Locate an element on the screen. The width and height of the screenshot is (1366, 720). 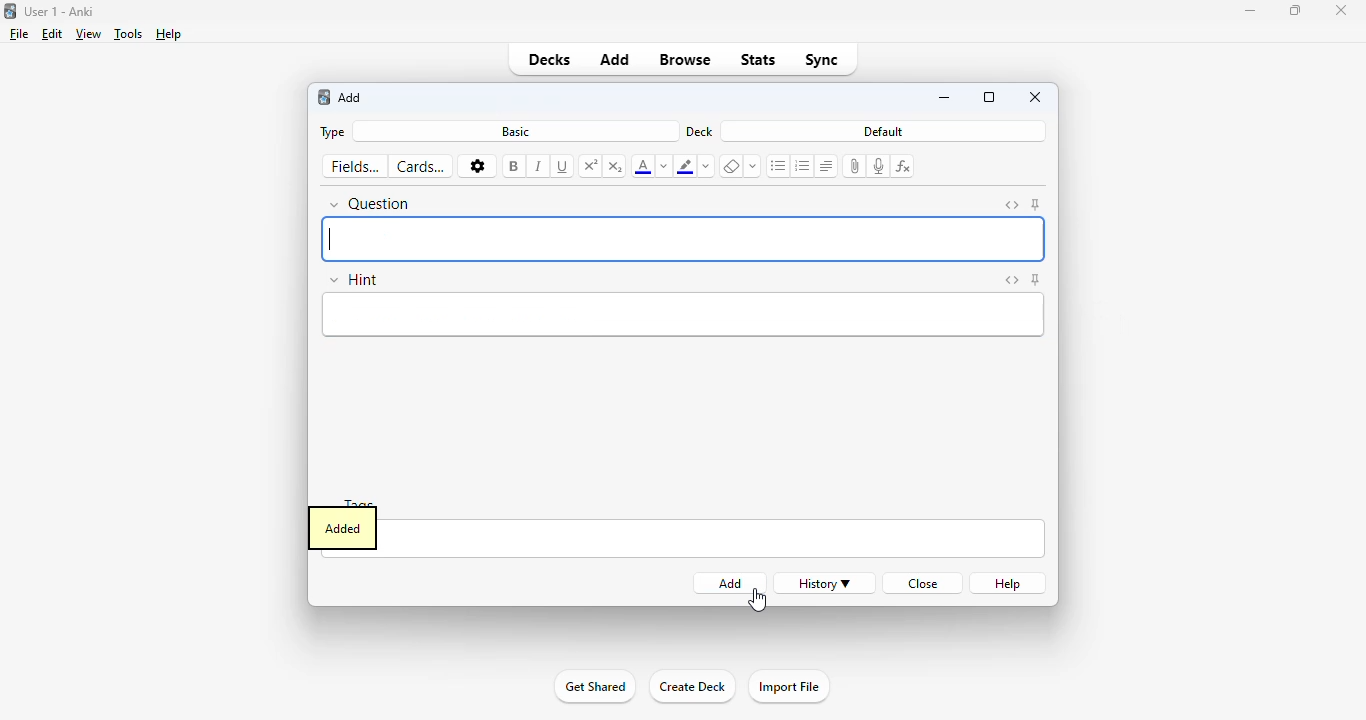
stats is located at coordinates (757, 60).